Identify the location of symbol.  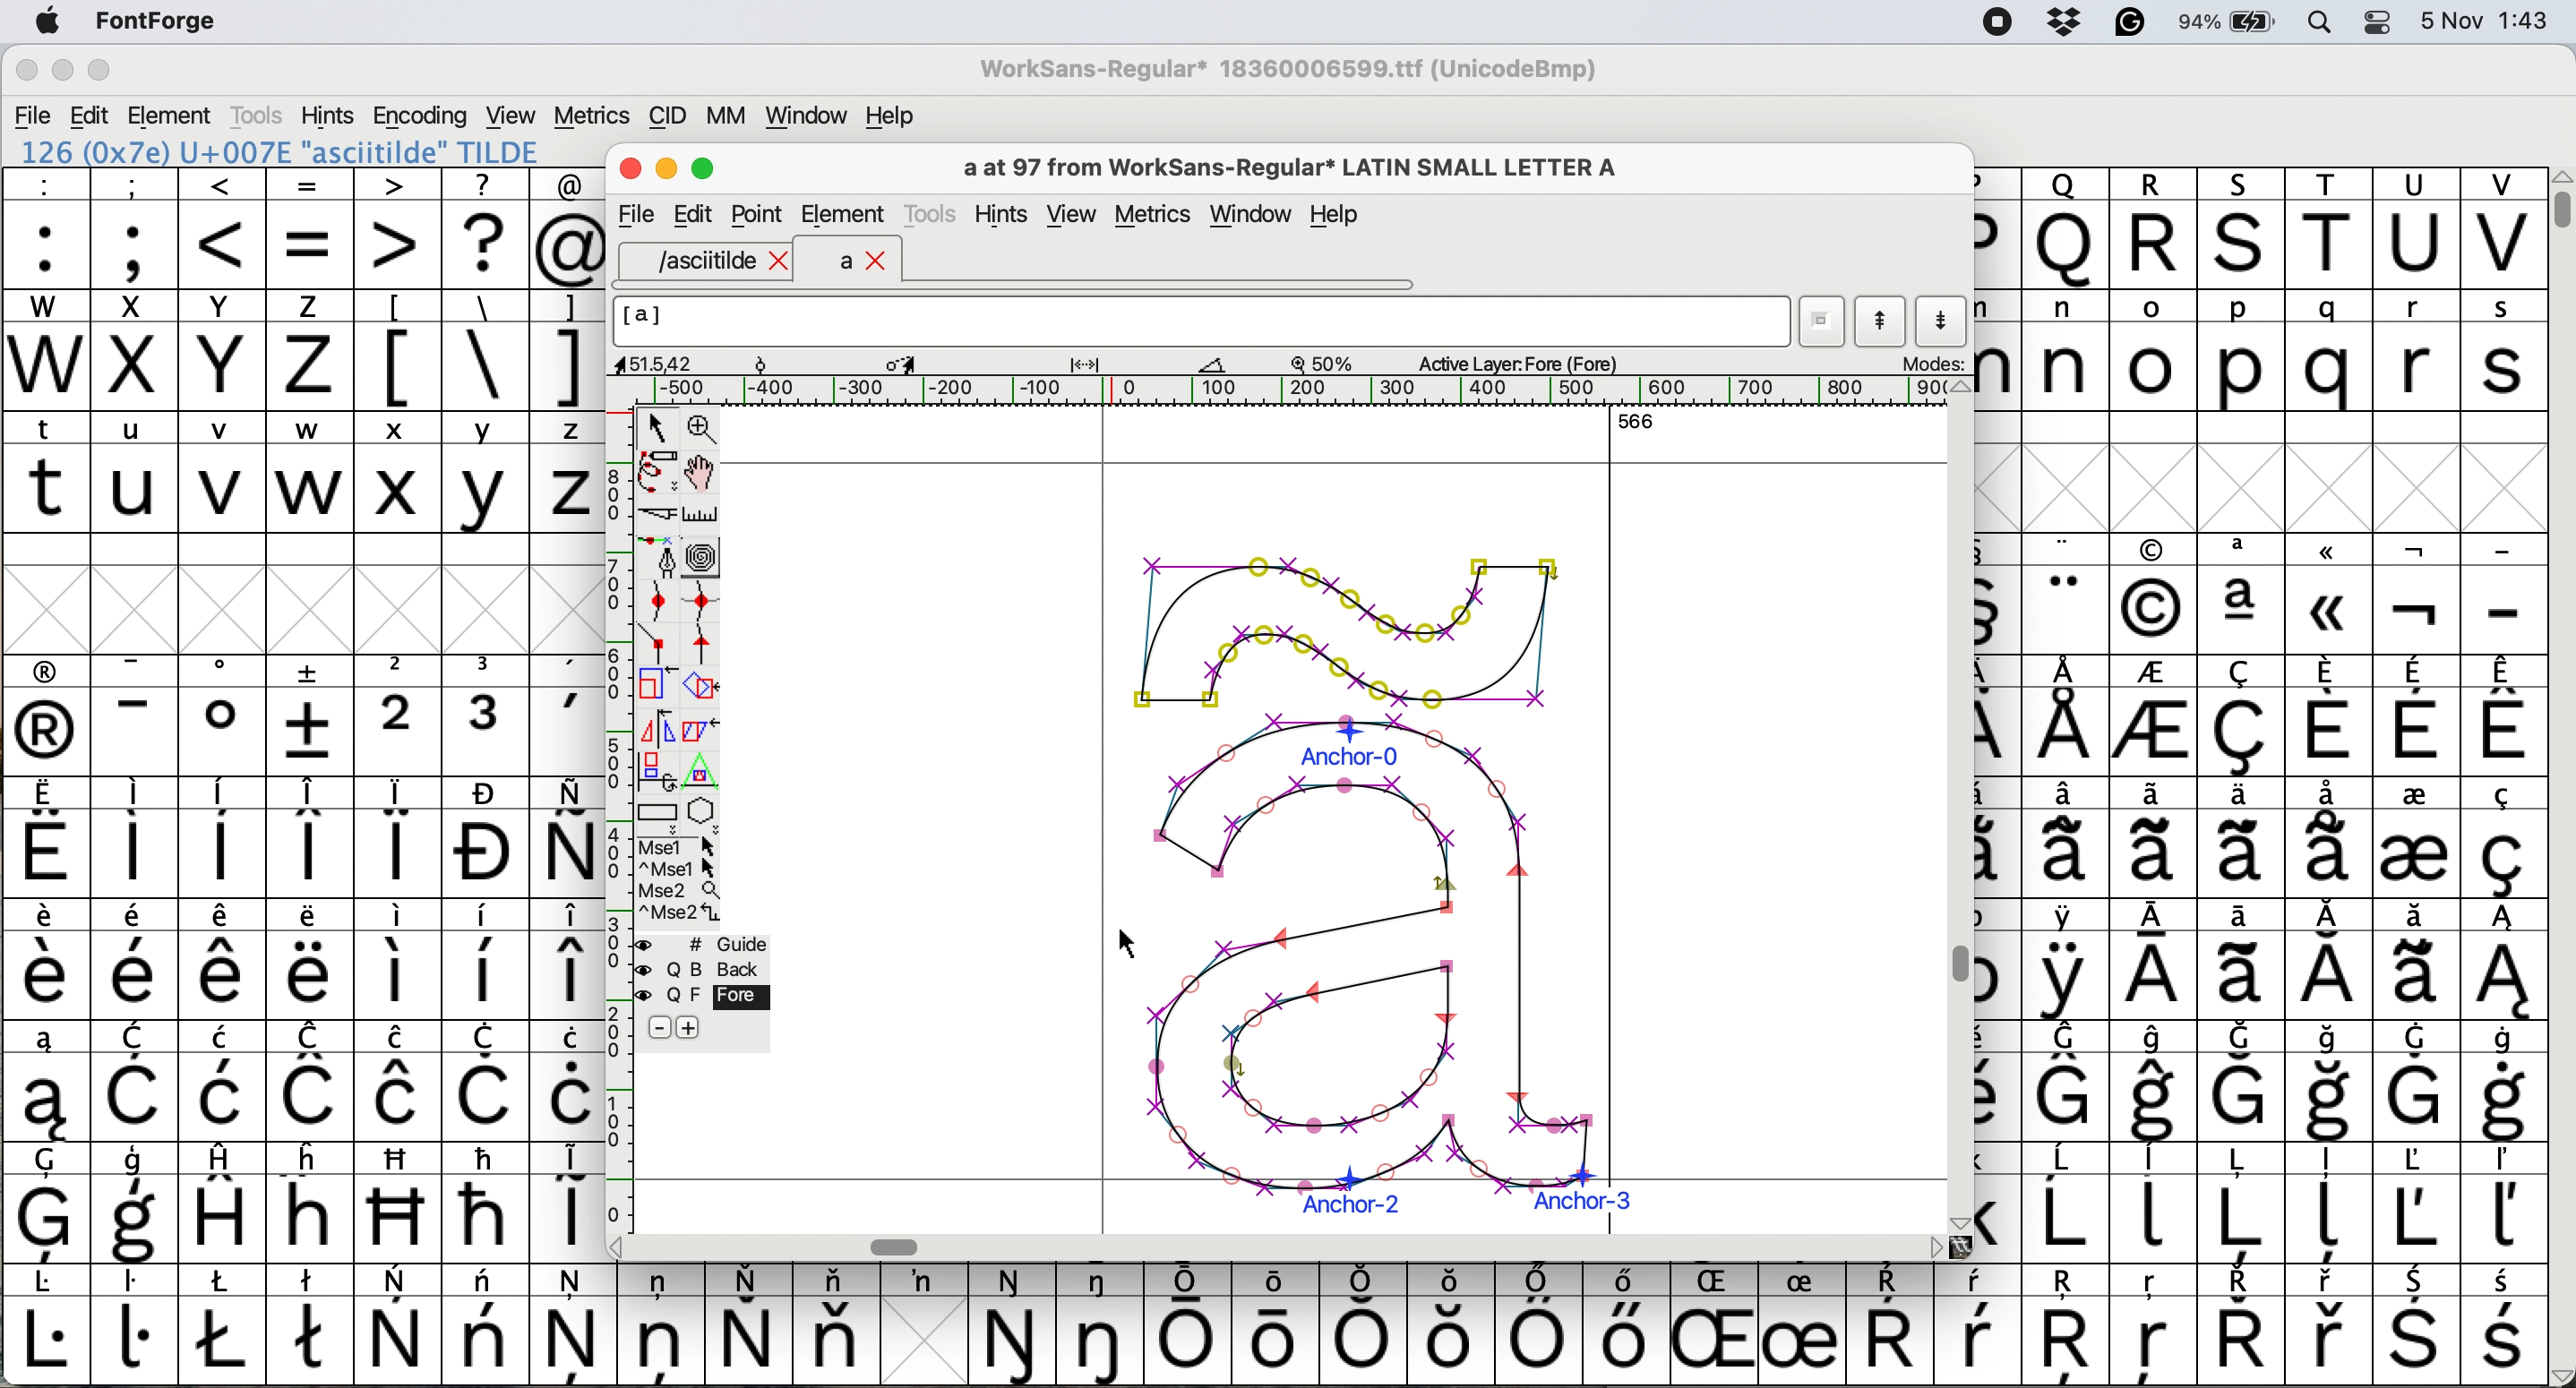
(2506, 1327).